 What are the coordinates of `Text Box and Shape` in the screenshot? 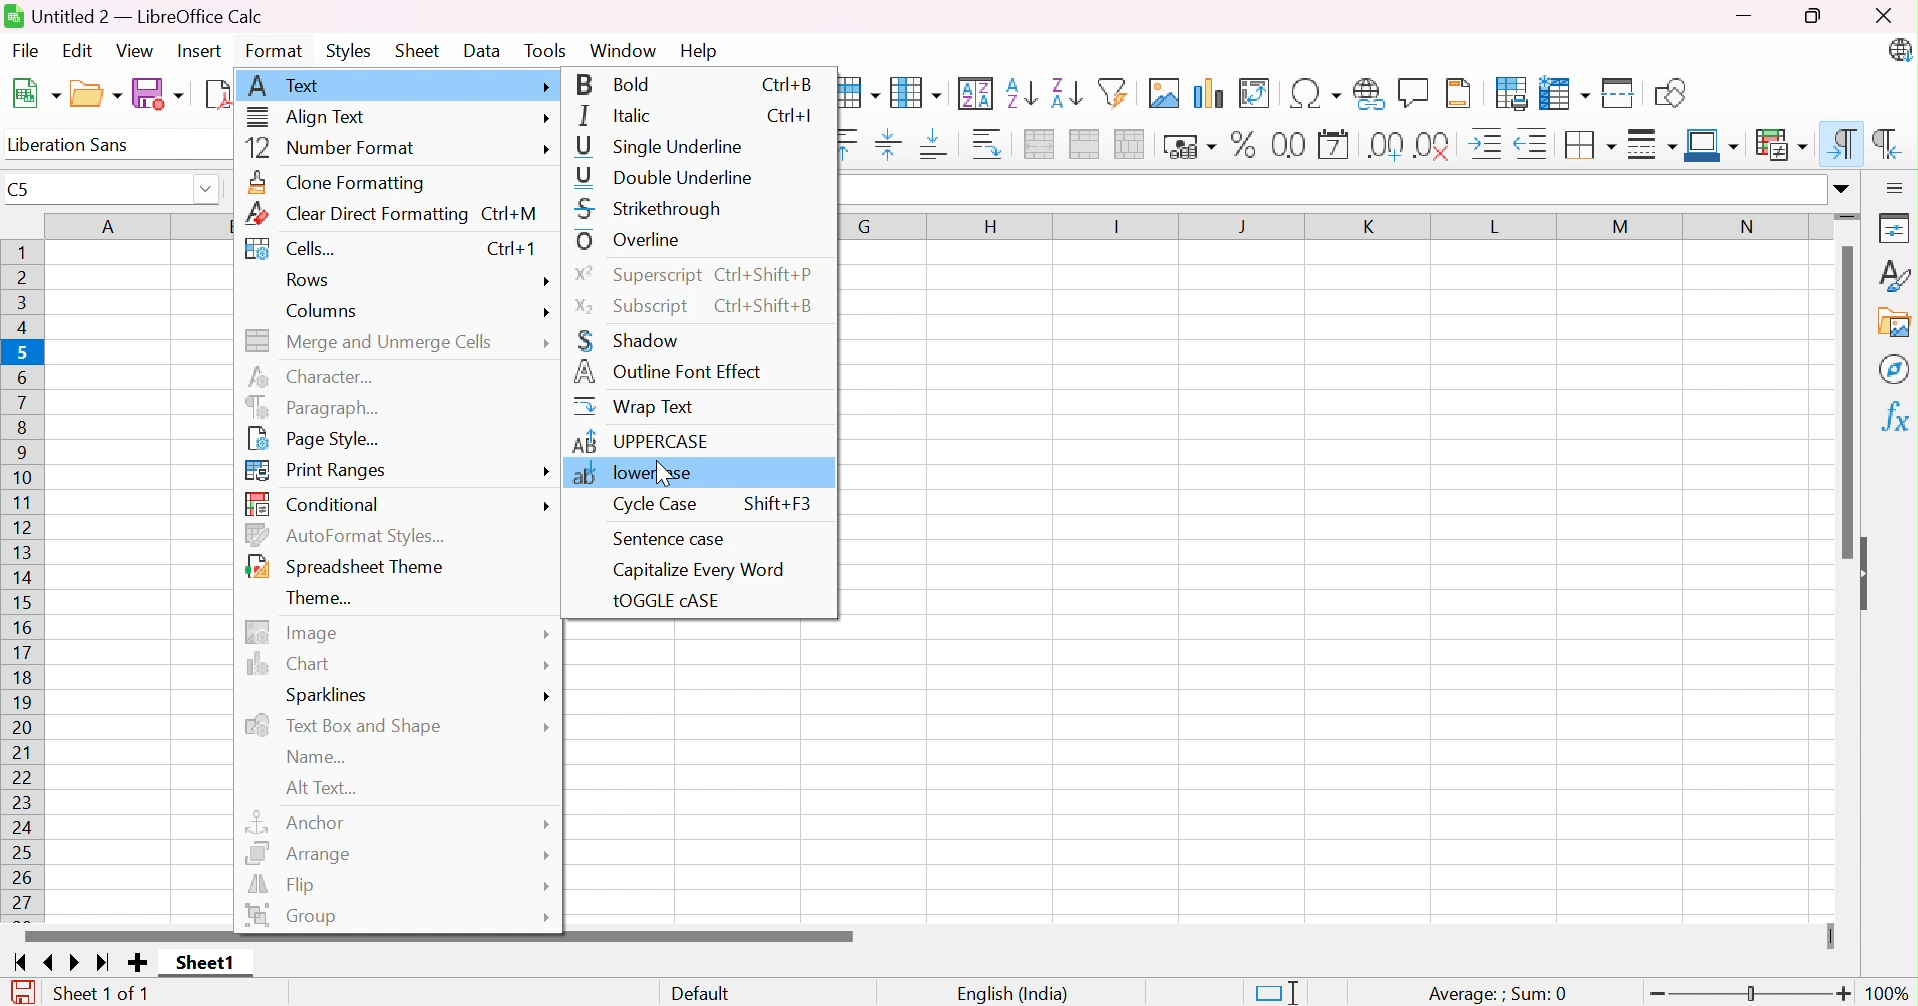 It's located at (347, 726).